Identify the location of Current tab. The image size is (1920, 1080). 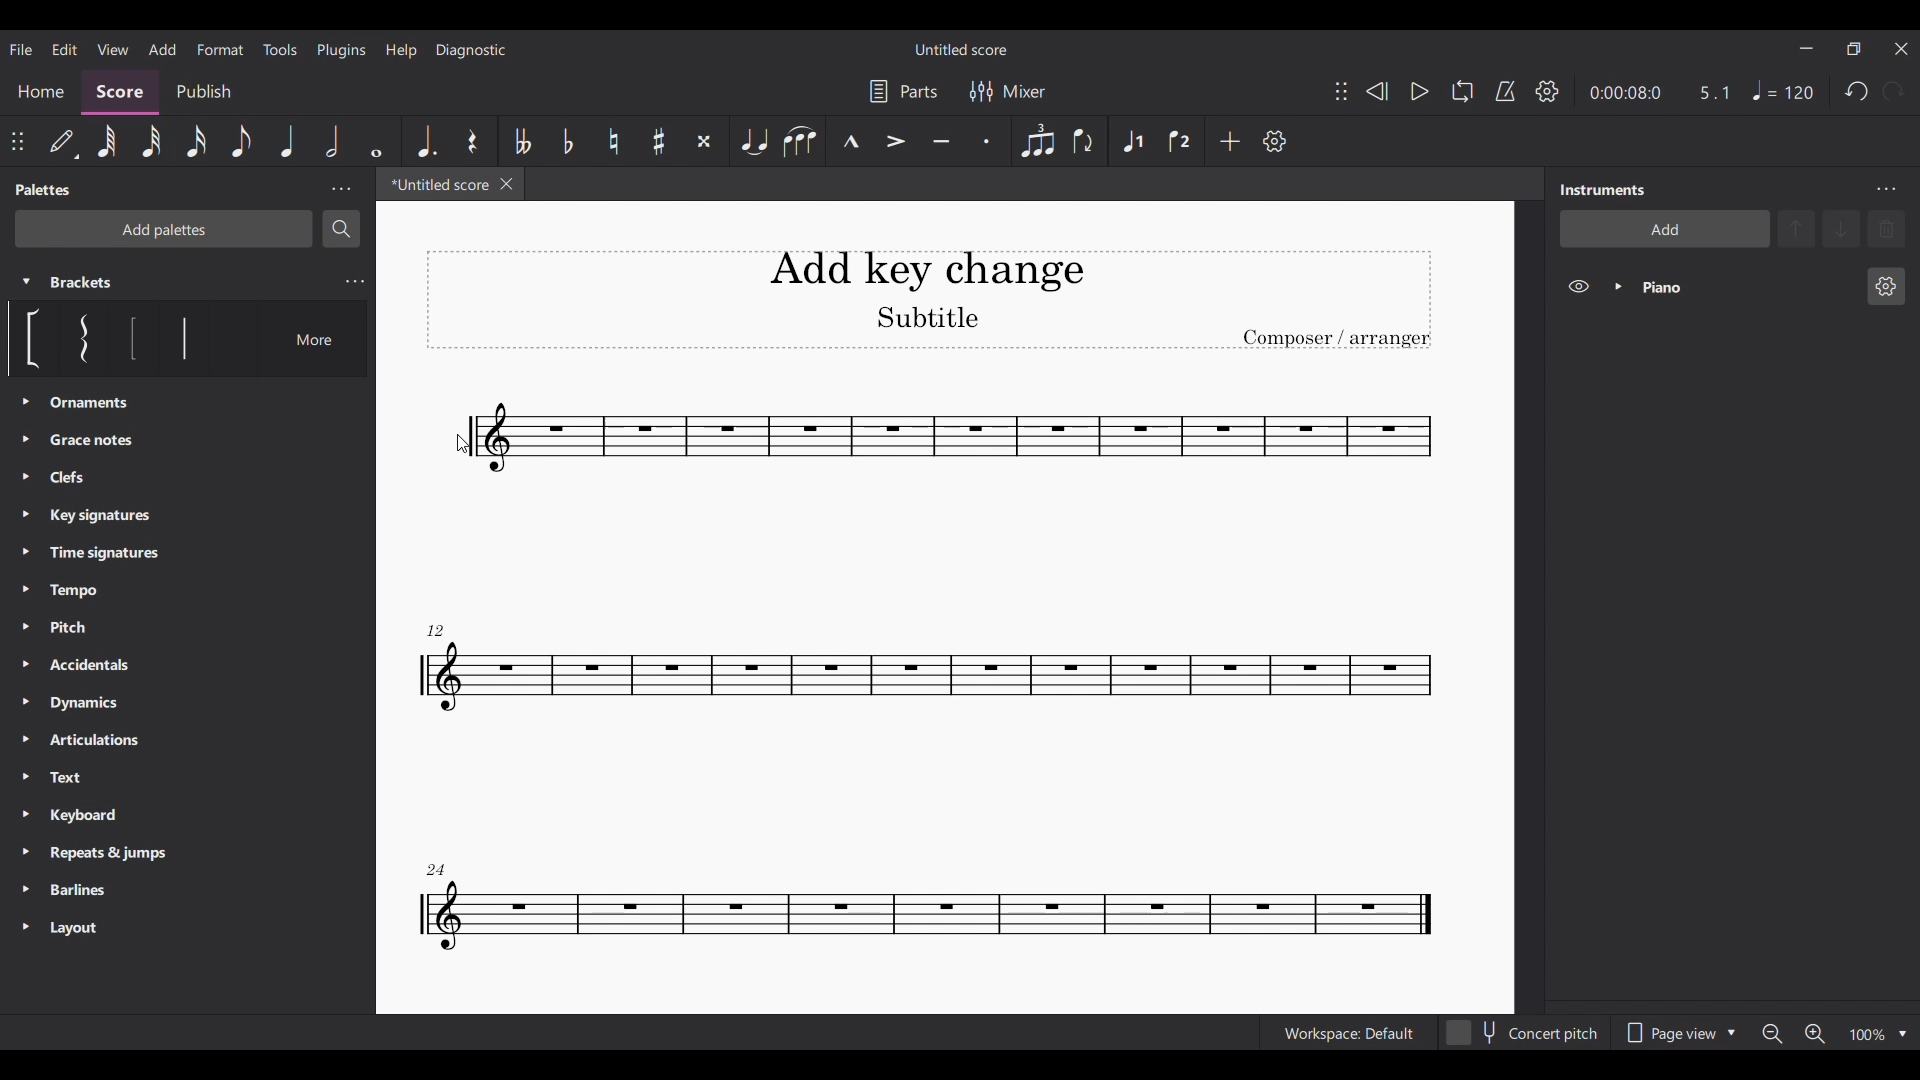
(437, 184).